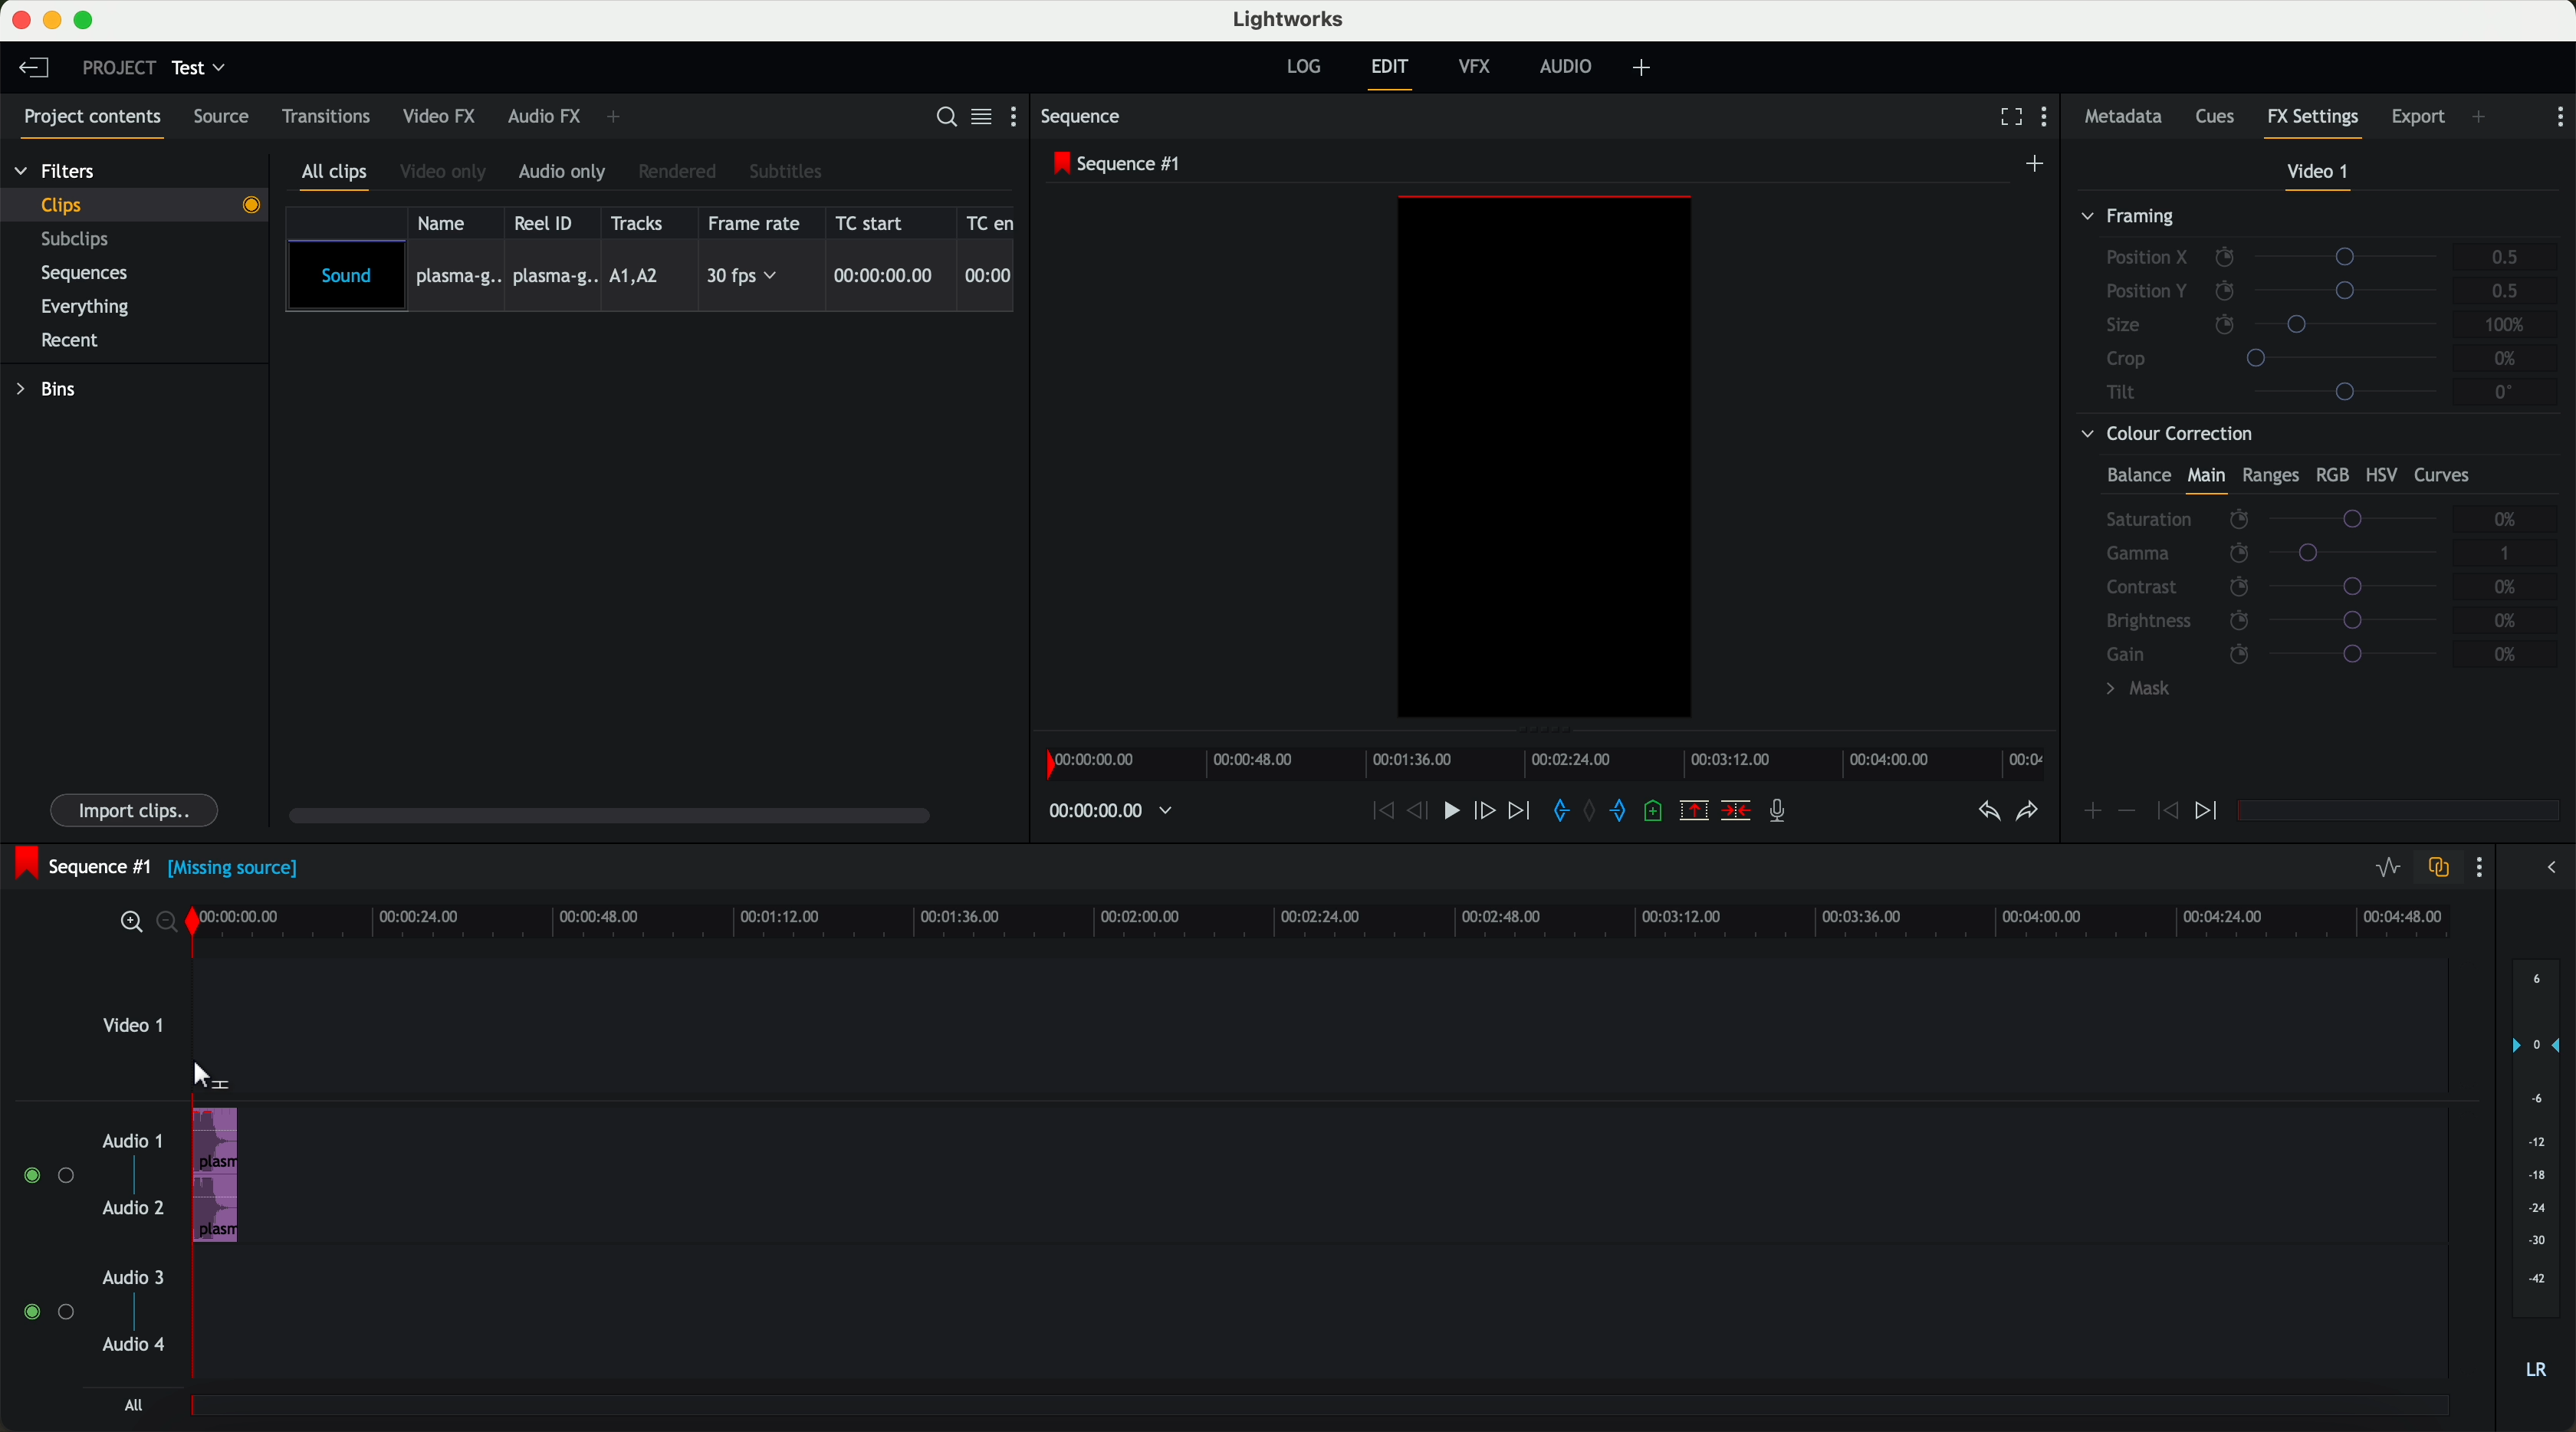 The image size is (2576, 1432). What do you see at coordinates (2209, 812) in the screenshot?
I see `jump to next keyframe` at bounding box center [2209, 812].